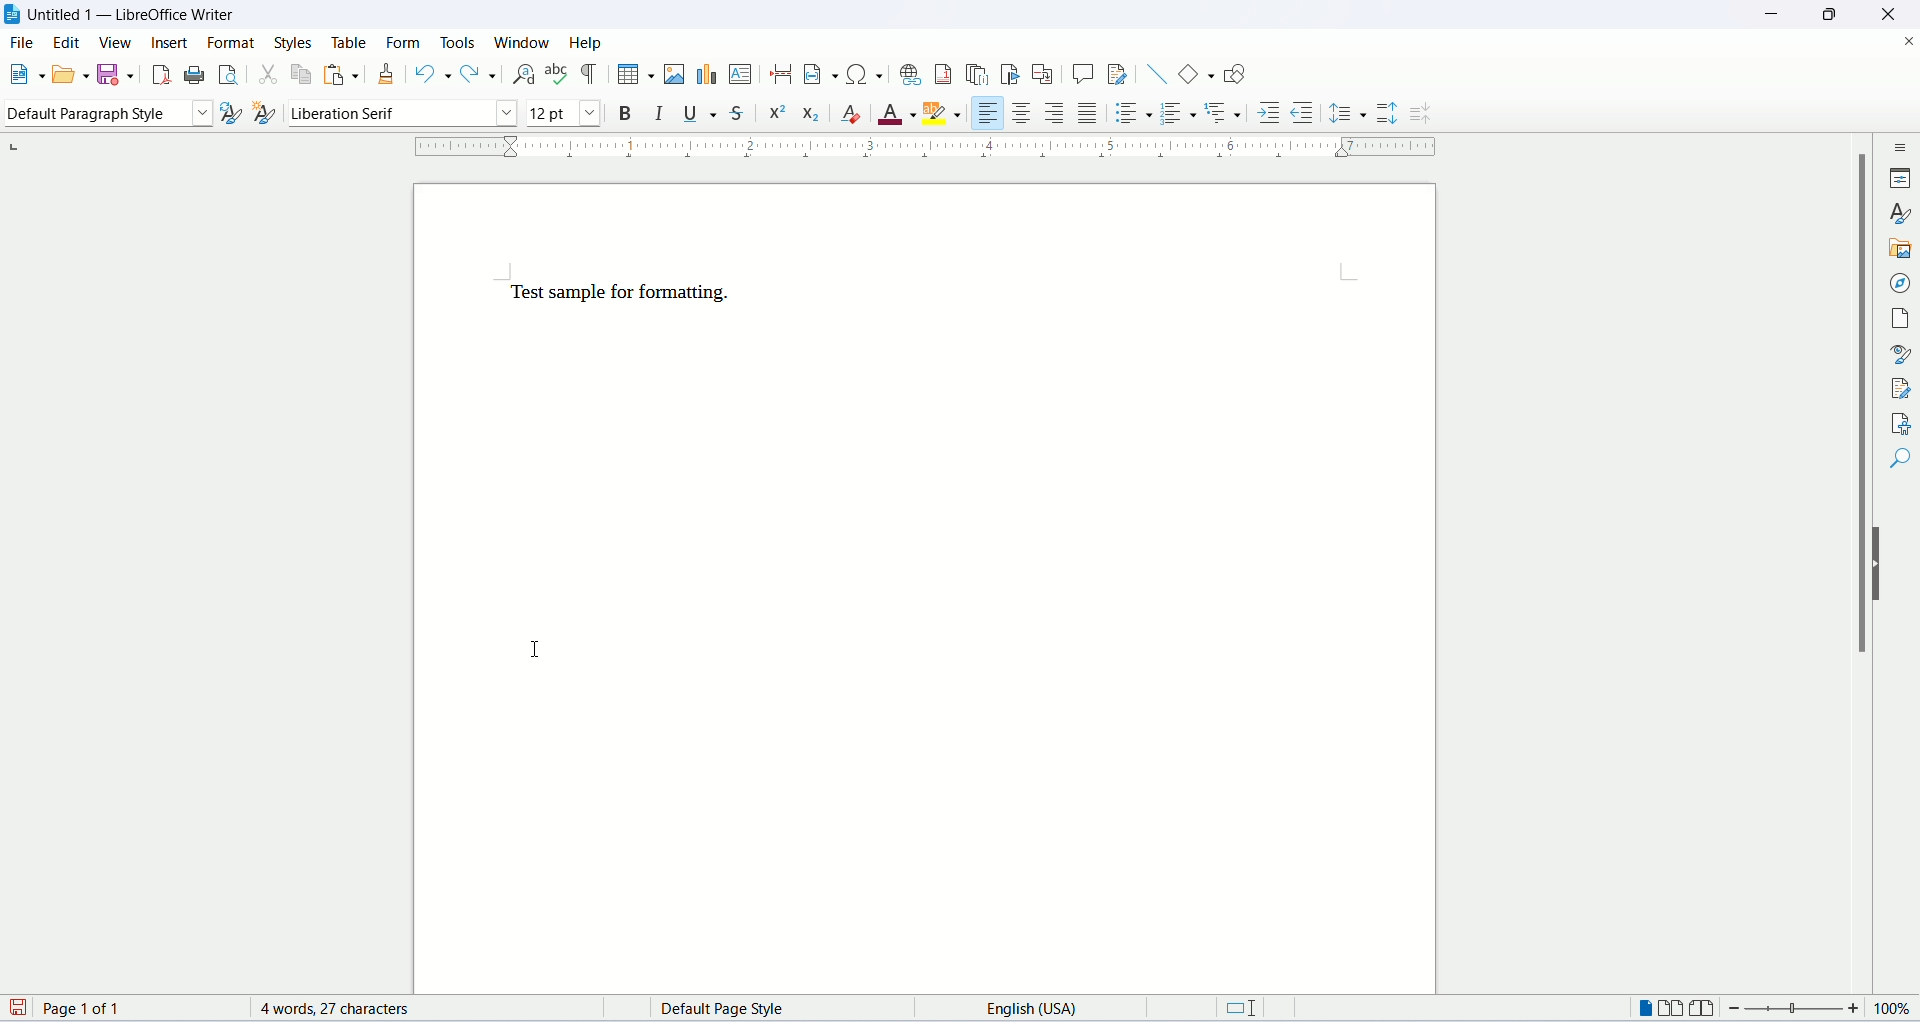 The height and width of the screenshot is (1022, 1920). Describe the element at coordinates (68, 75) in the screenshot. I see `open` at that location.